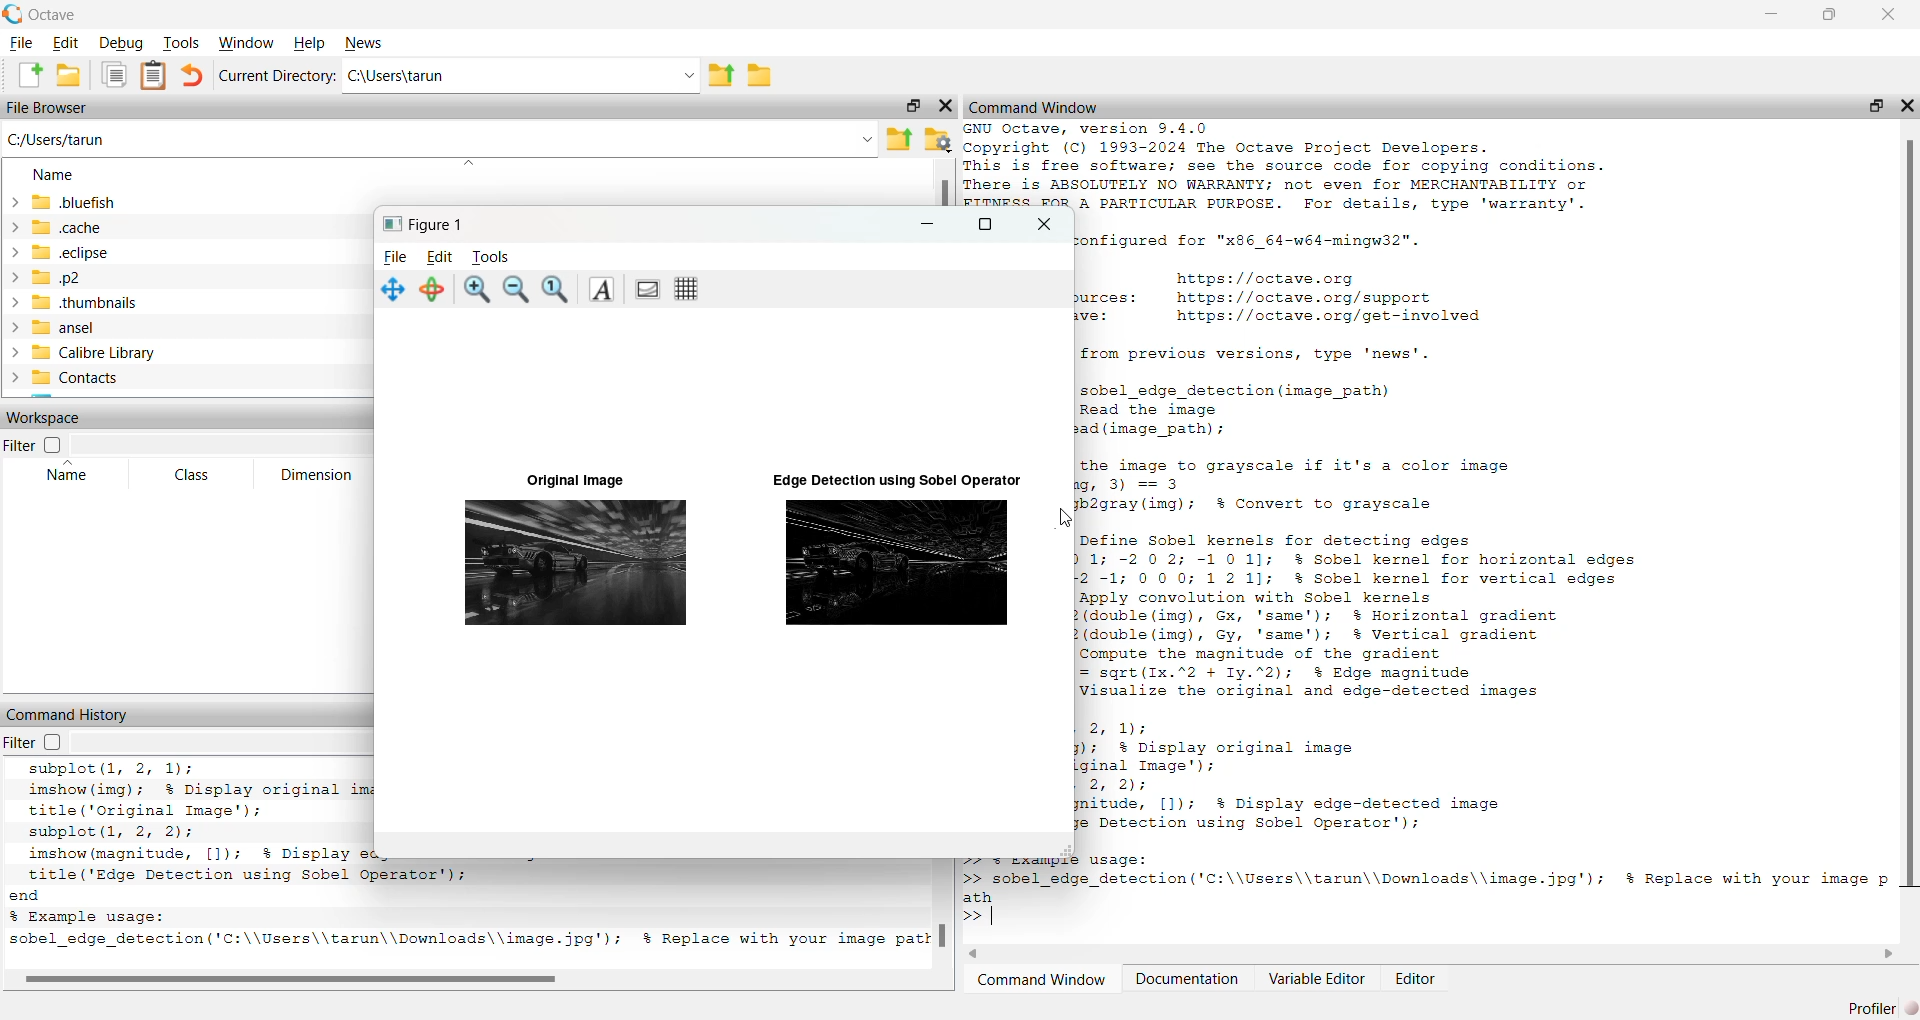  I want to click on File, so click(394, 254).